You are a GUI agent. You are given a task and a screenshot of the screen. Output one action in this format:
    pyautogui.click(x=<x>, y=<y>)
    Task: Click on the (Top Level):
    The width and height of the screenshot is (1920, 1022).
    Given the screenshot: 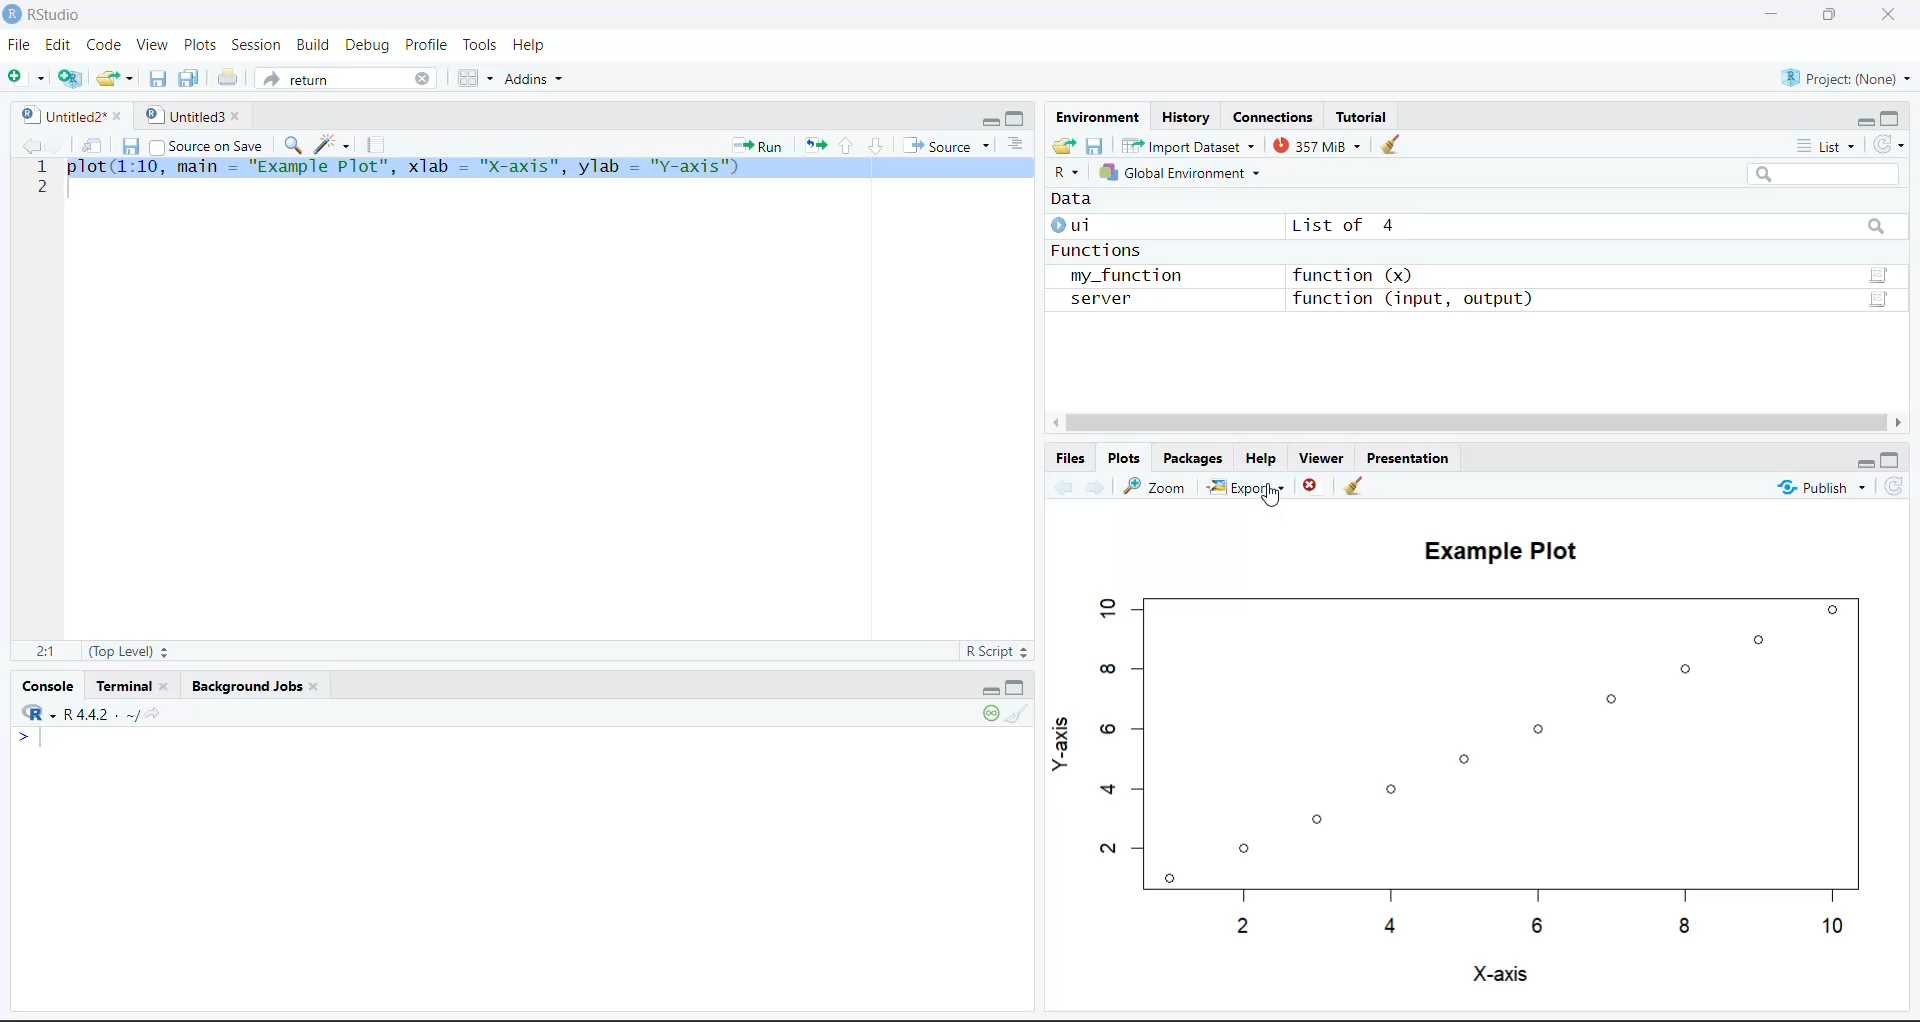 What is the action you would take?
    pyautogui.click(x=126, y=650)
    